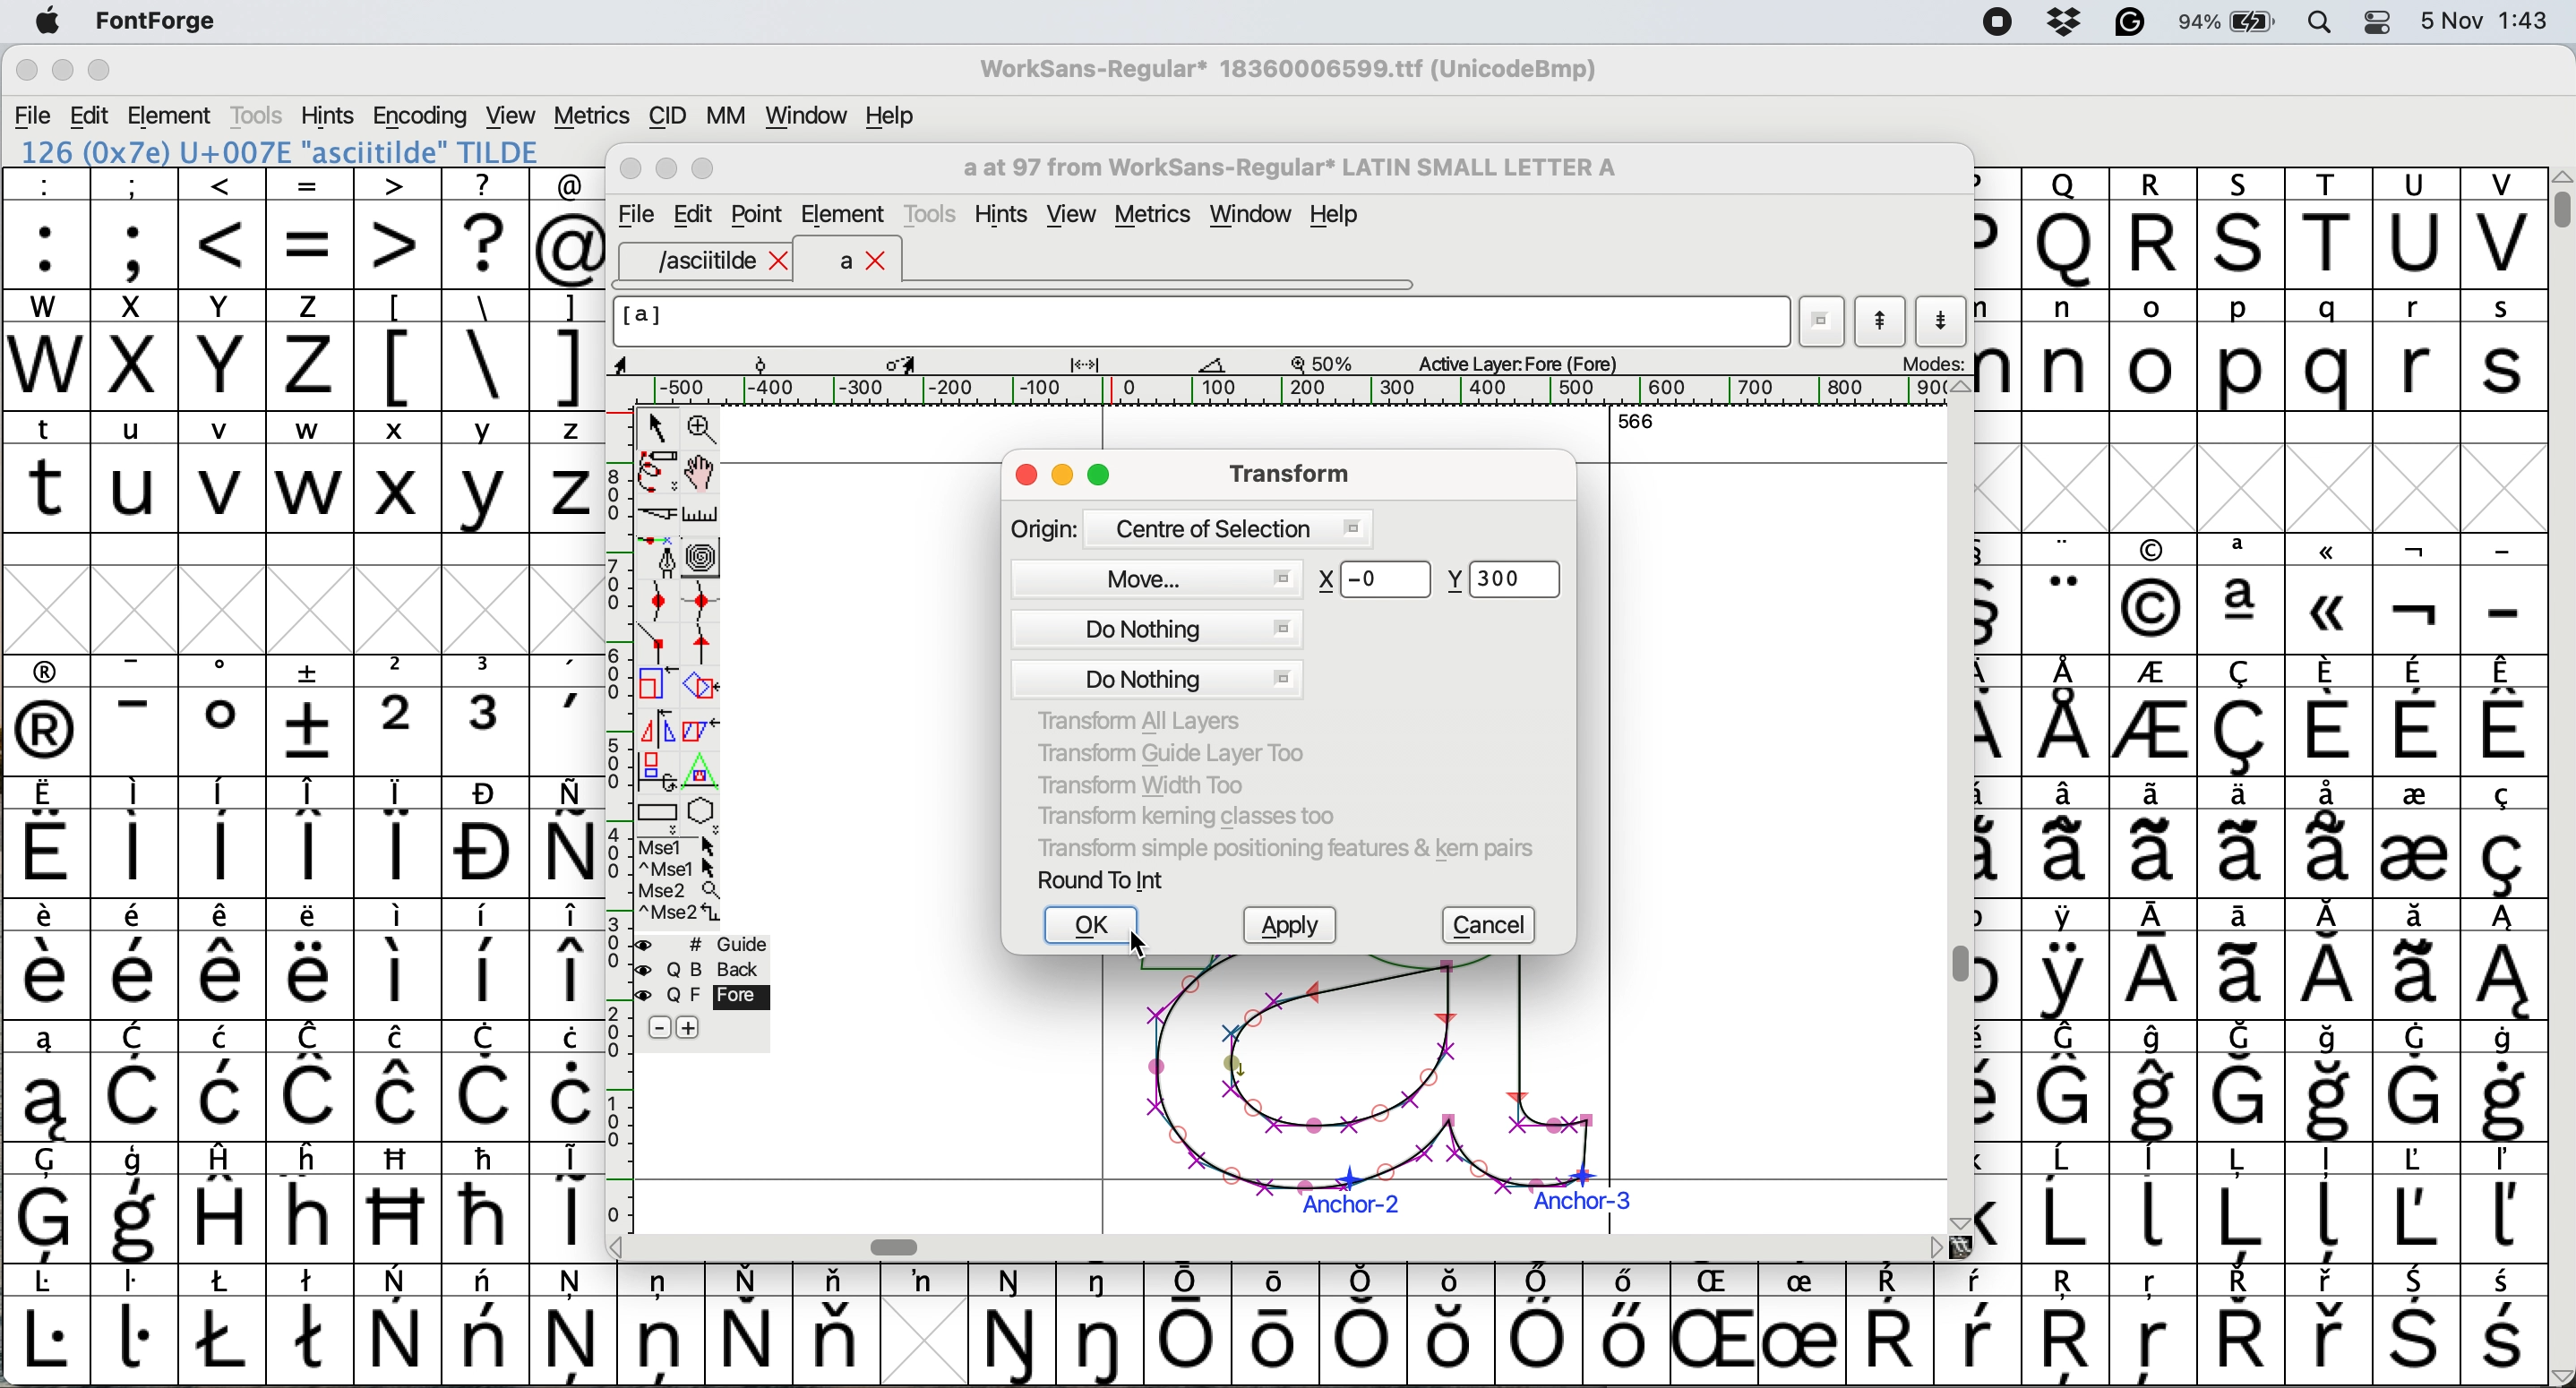 The height and width of the screenshot is (1388, 2576). What do you see at coordinates (619, 1245) in the screenshot?
I see `scroll button` at bounding box center [619, 1245].